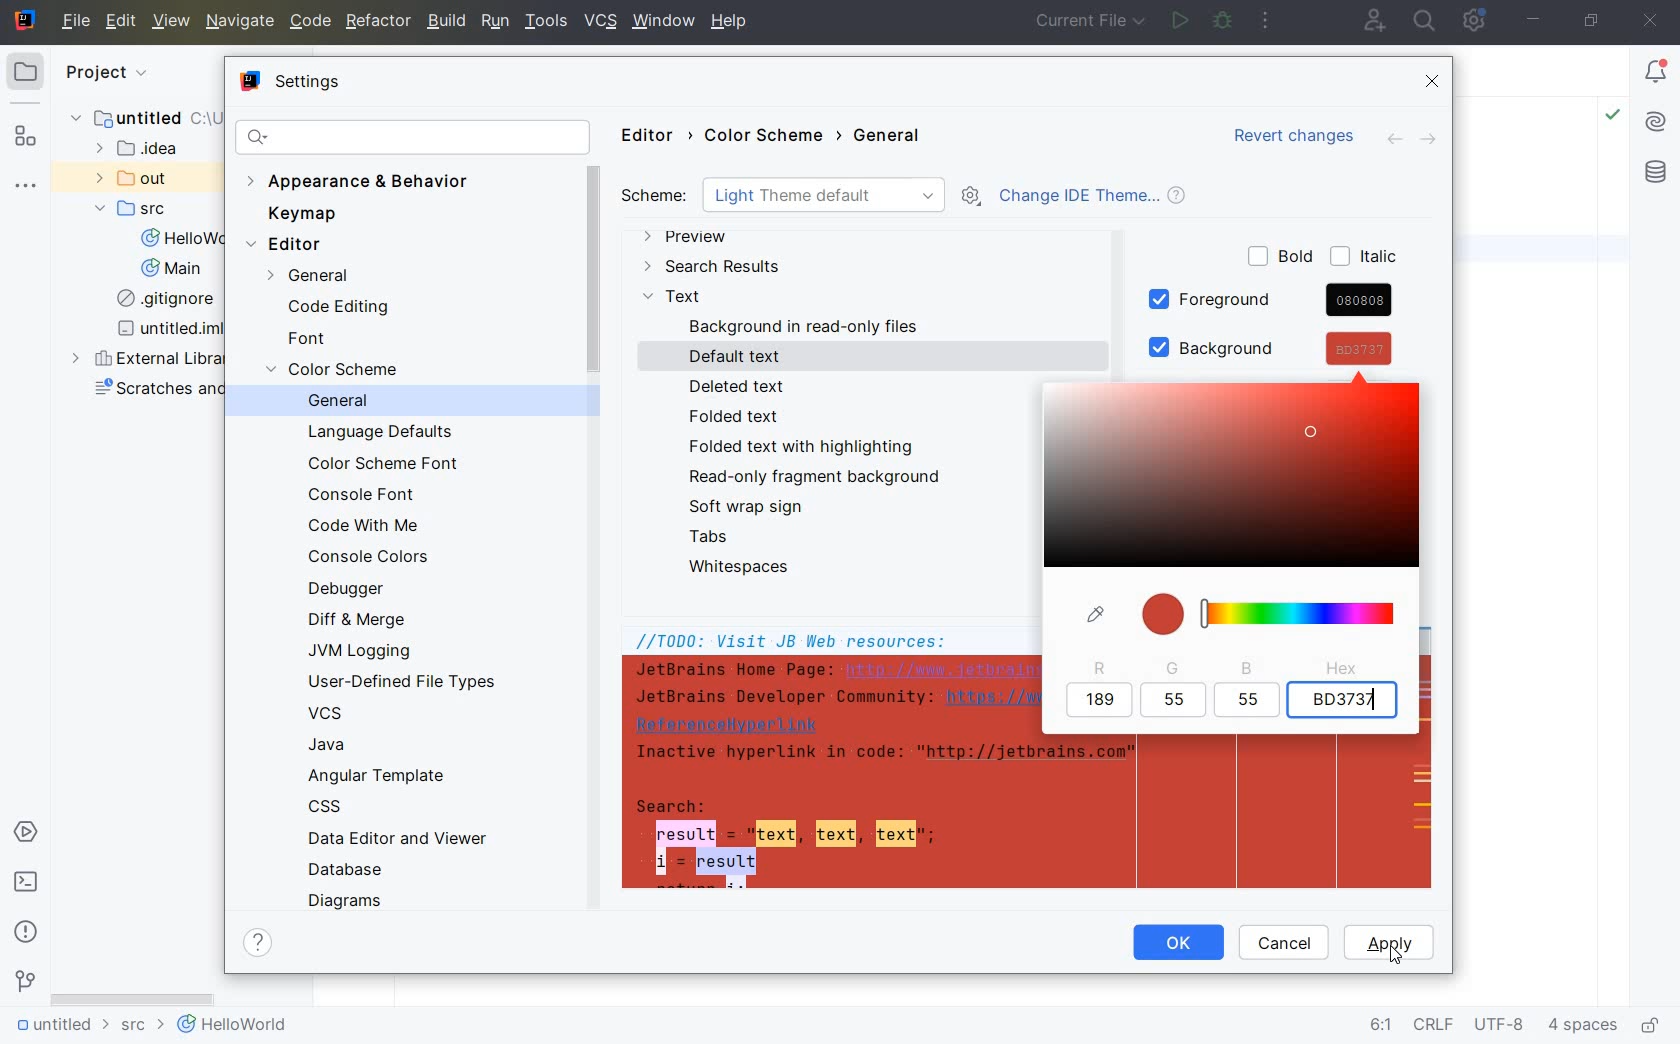 Image resolution: width=1680 pixels, height=1044 pixels. What do you see at coordinates (1653, 1026) in the screenshot?
I see `make file ready only` at bounding box center [1653, 1026].